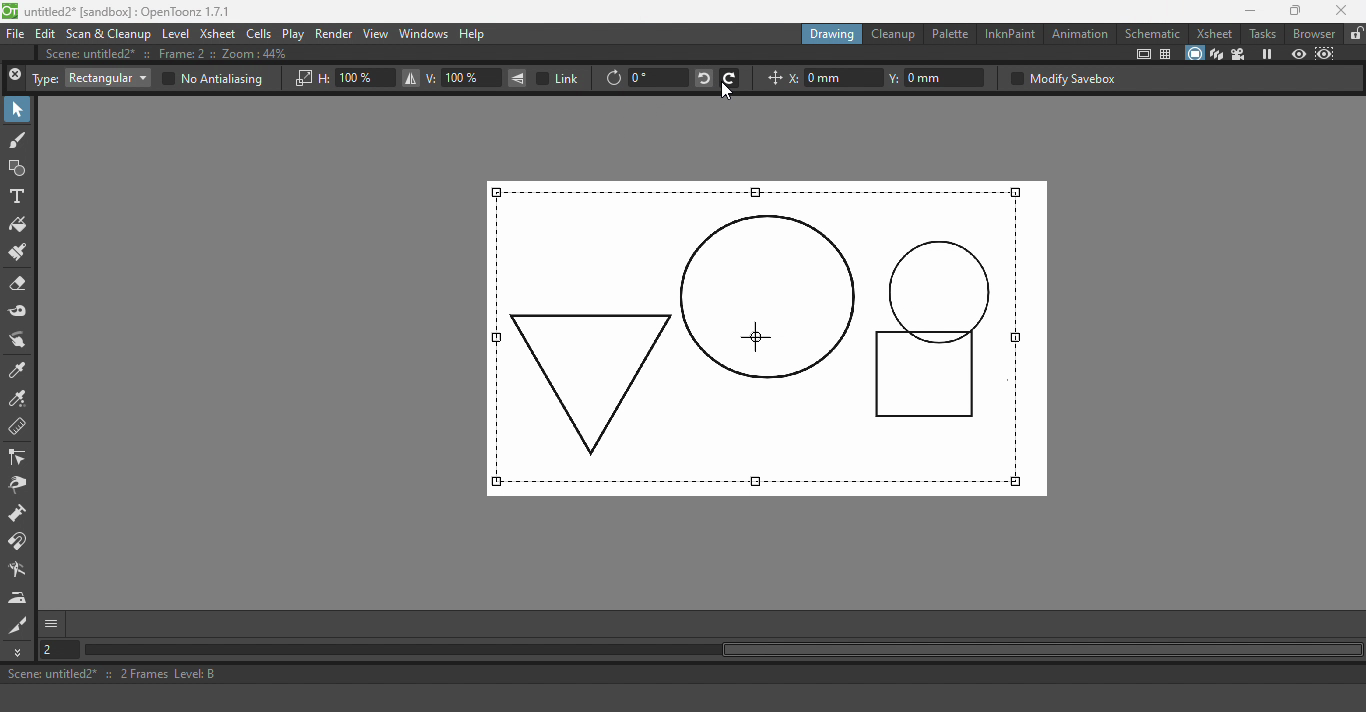 This screenshot has height=712, width=1366. I want to click on Scan & Cleanup, so click(109, 35).